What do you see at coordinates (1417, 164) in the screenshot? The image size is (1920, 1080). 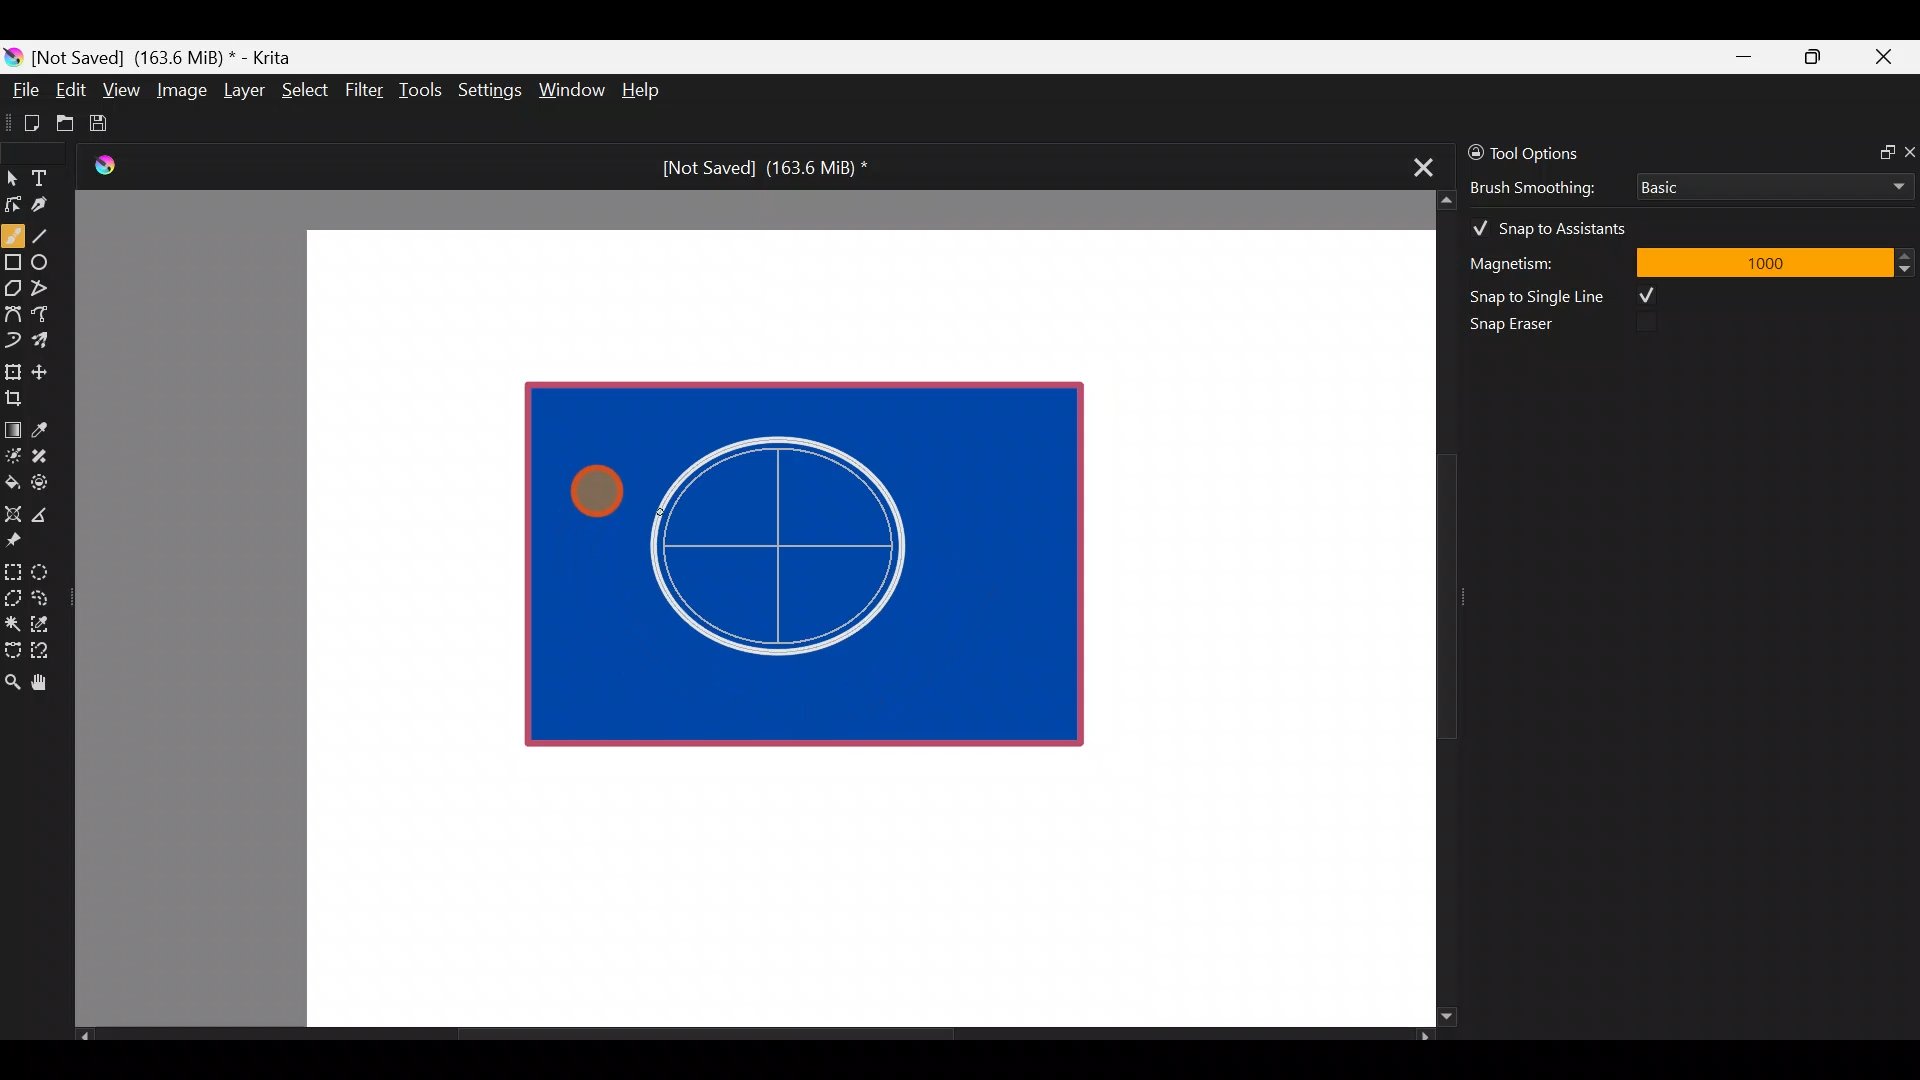 I see `Close tab` at bounding box center [1417, 164].